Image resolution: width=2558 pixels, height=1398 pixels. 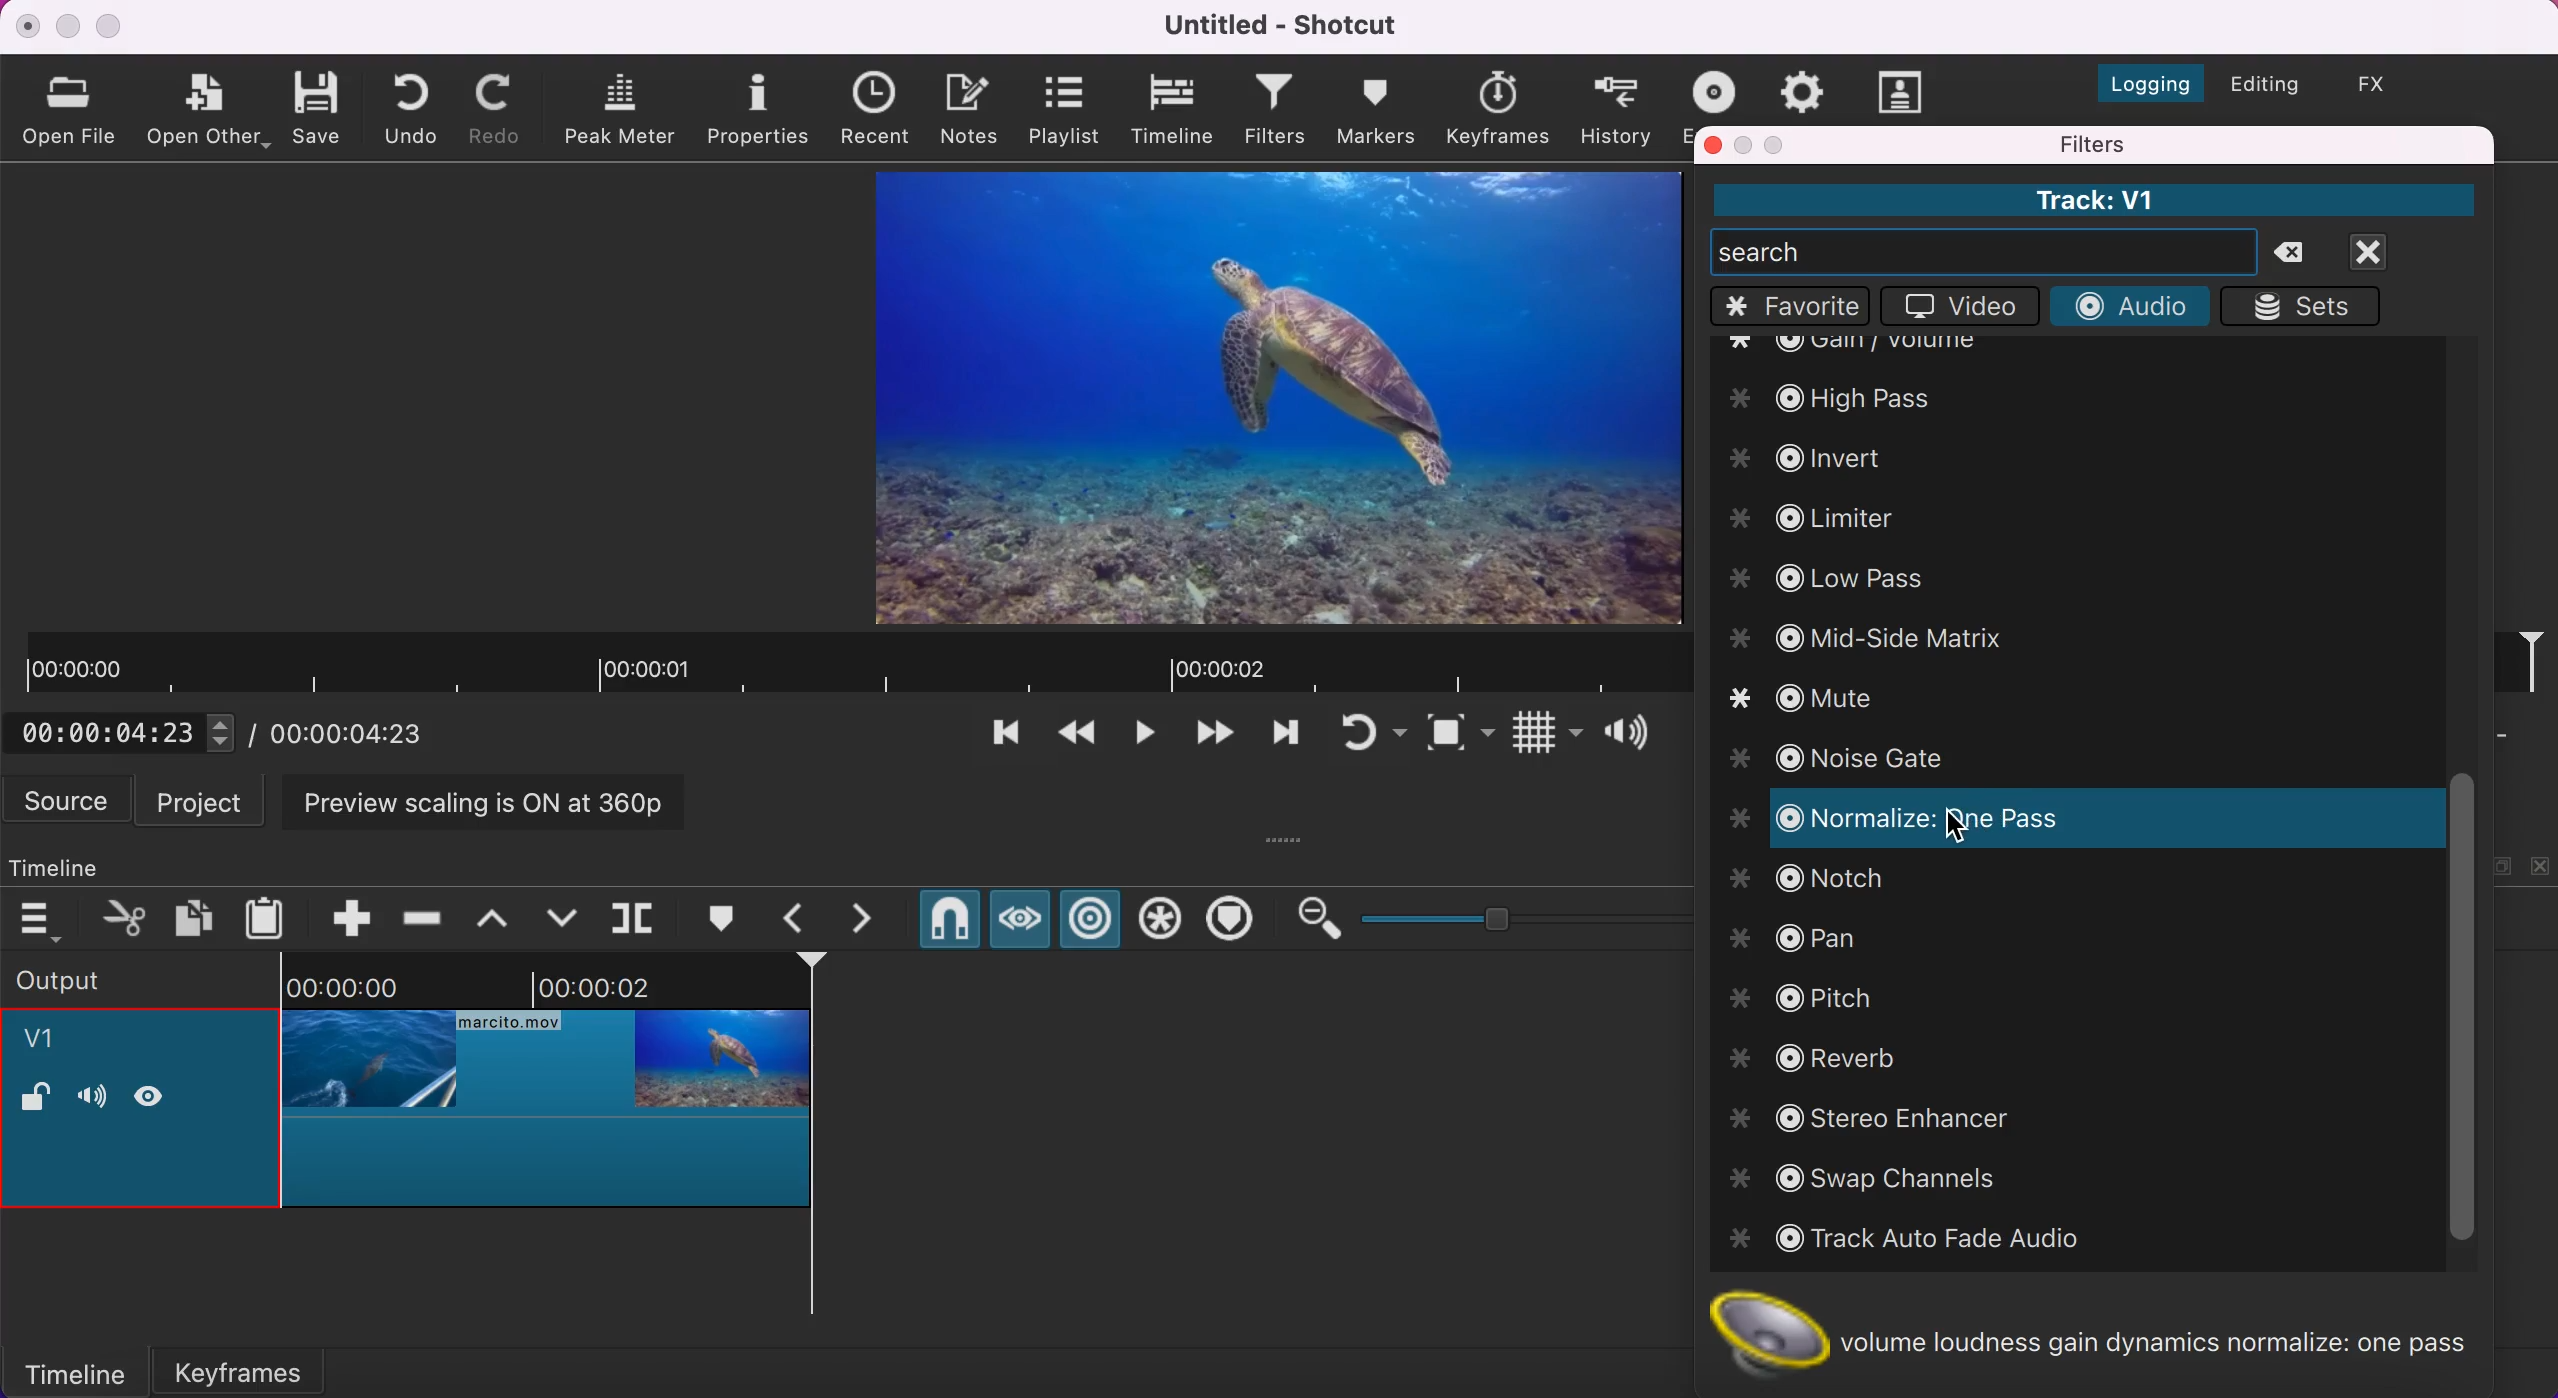 What do you see at coordinates (761, 107) in the screenshot?
I see `properties` at bounding box center [761, 107].